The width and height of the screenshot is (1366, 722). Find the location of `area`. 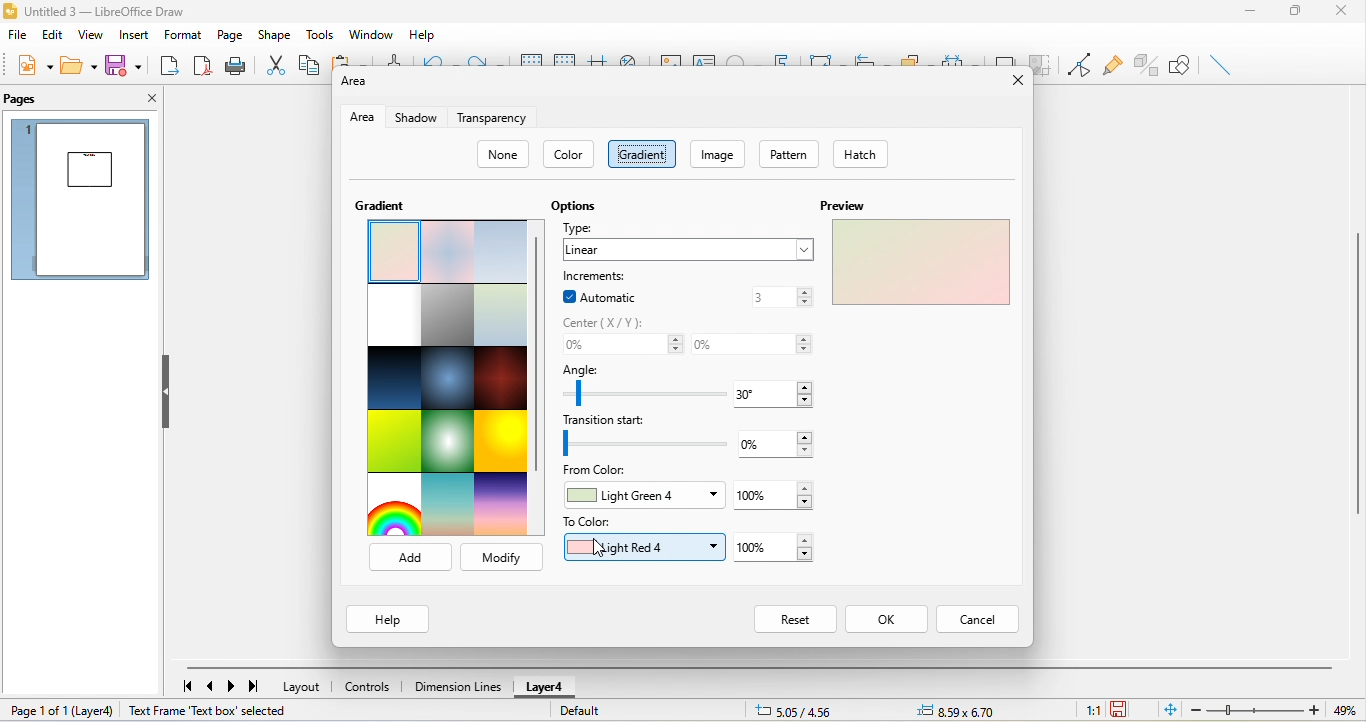

area is located at coordinates (362, 116).